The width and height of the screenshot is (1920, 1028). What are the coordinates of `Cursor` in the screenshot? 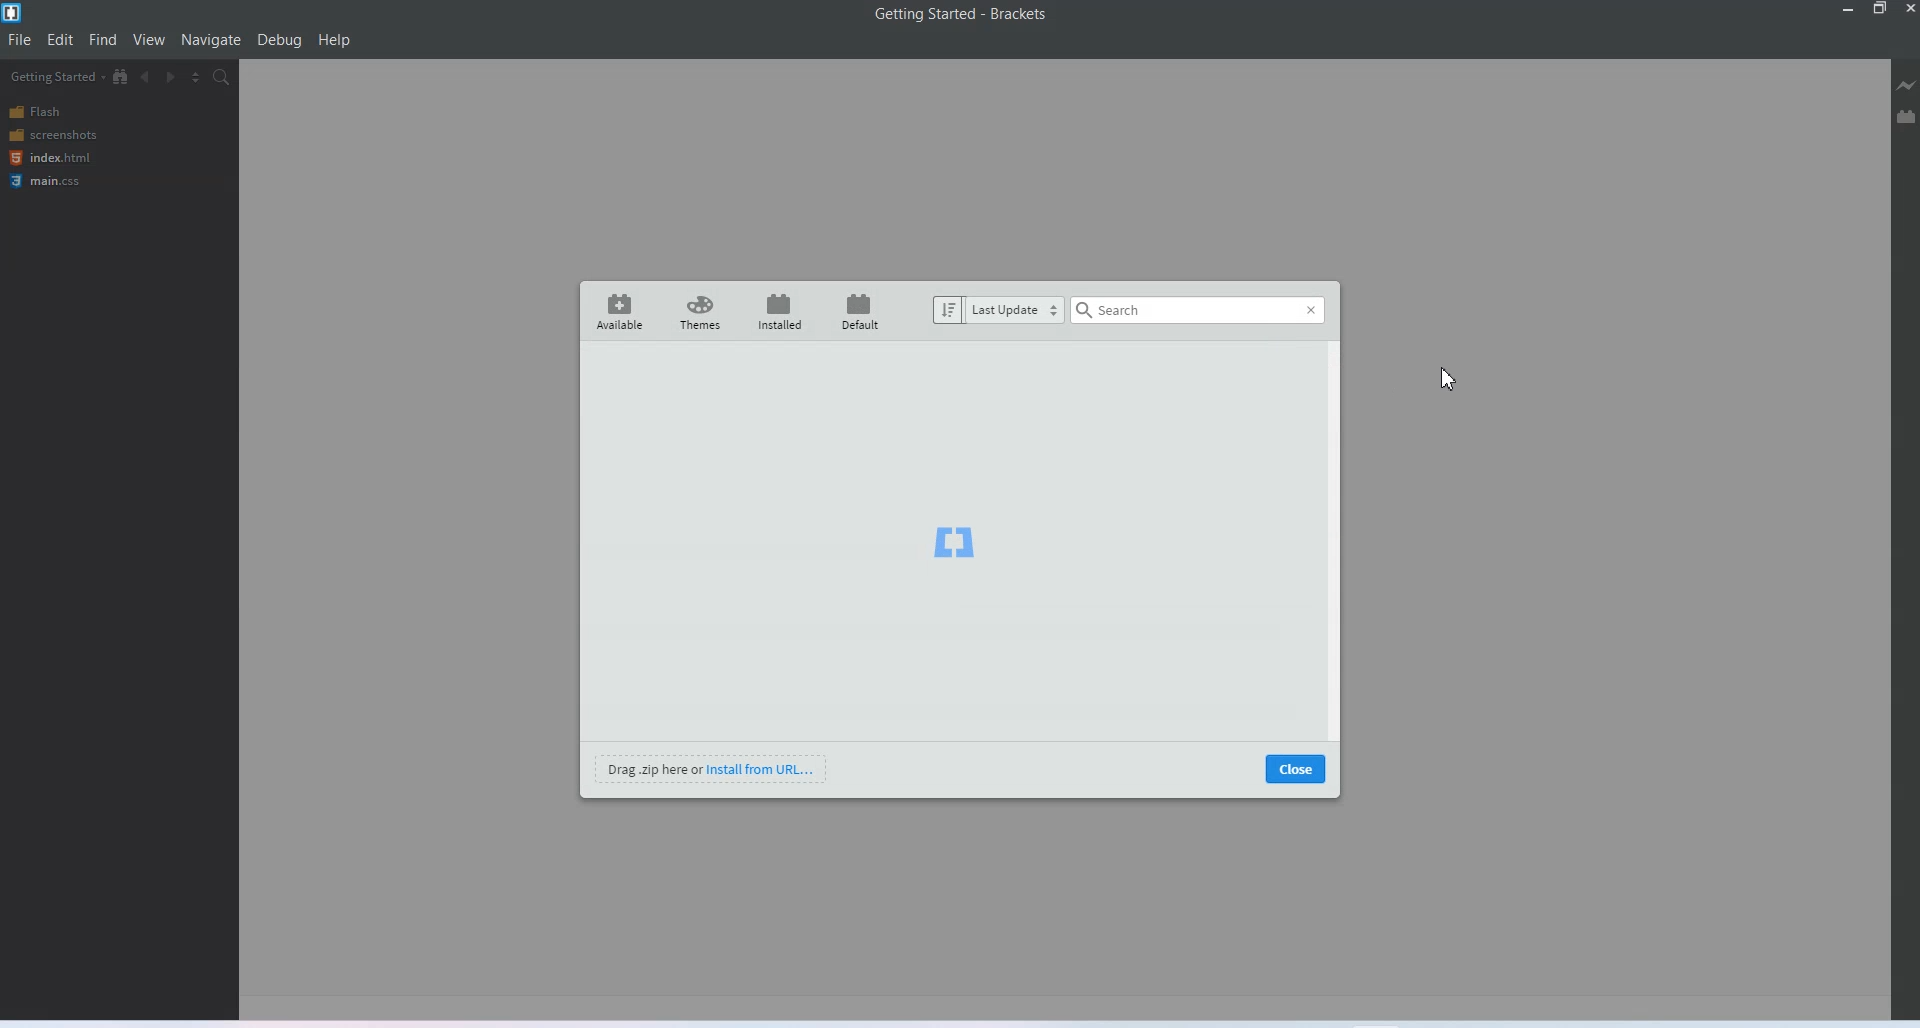 It's located at (1448, 381).